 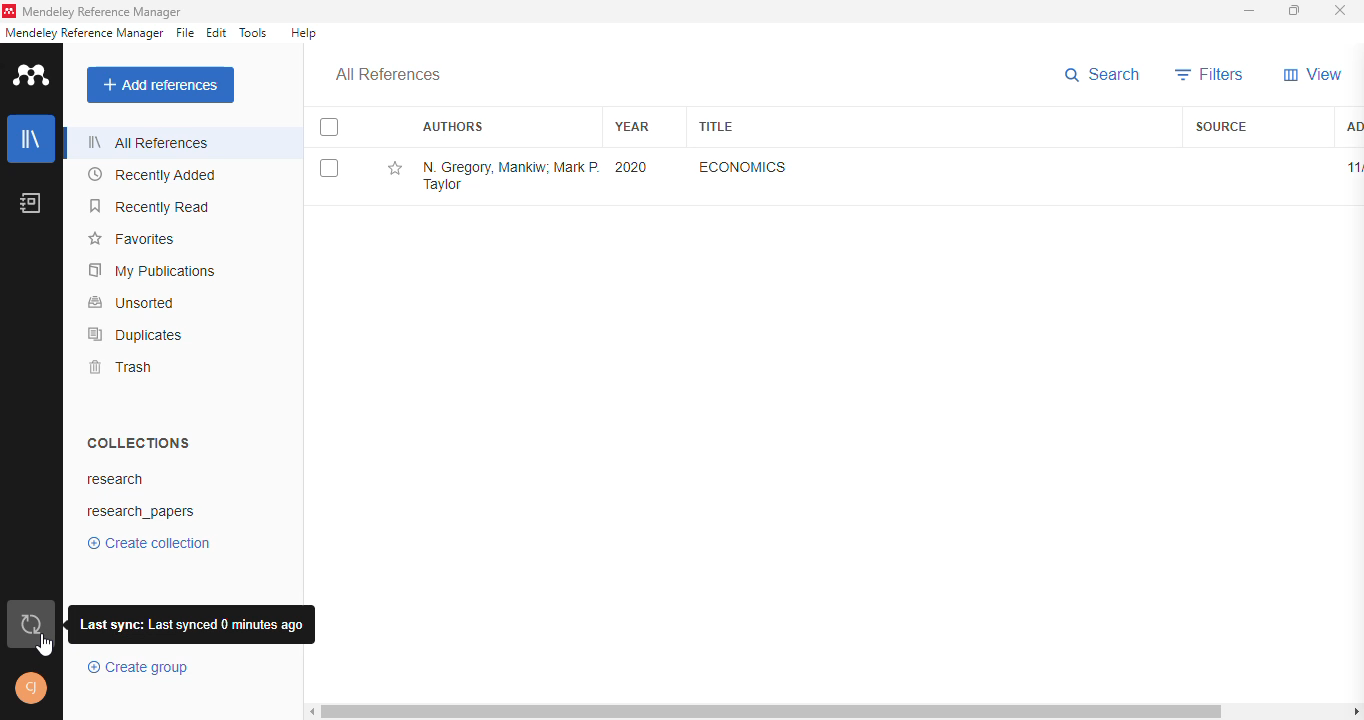 I want to click on collections, so click(x=138, y=443).